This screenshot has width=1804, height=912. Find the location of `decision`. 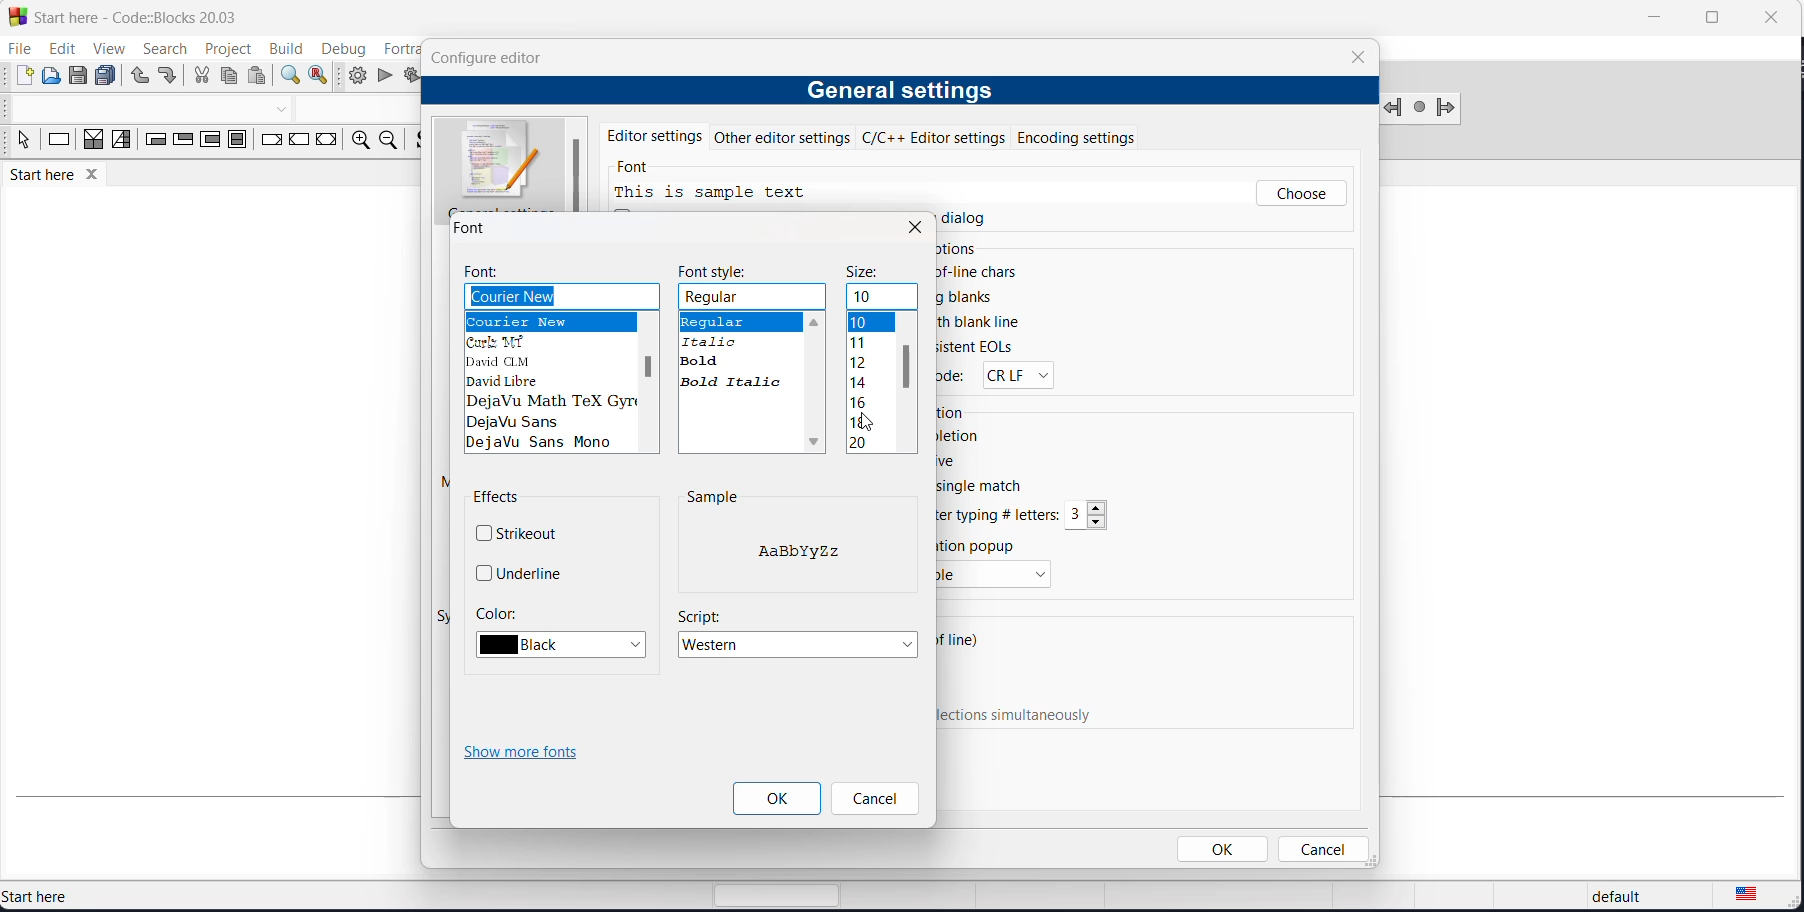

decision is located at coordinates (94, 144).